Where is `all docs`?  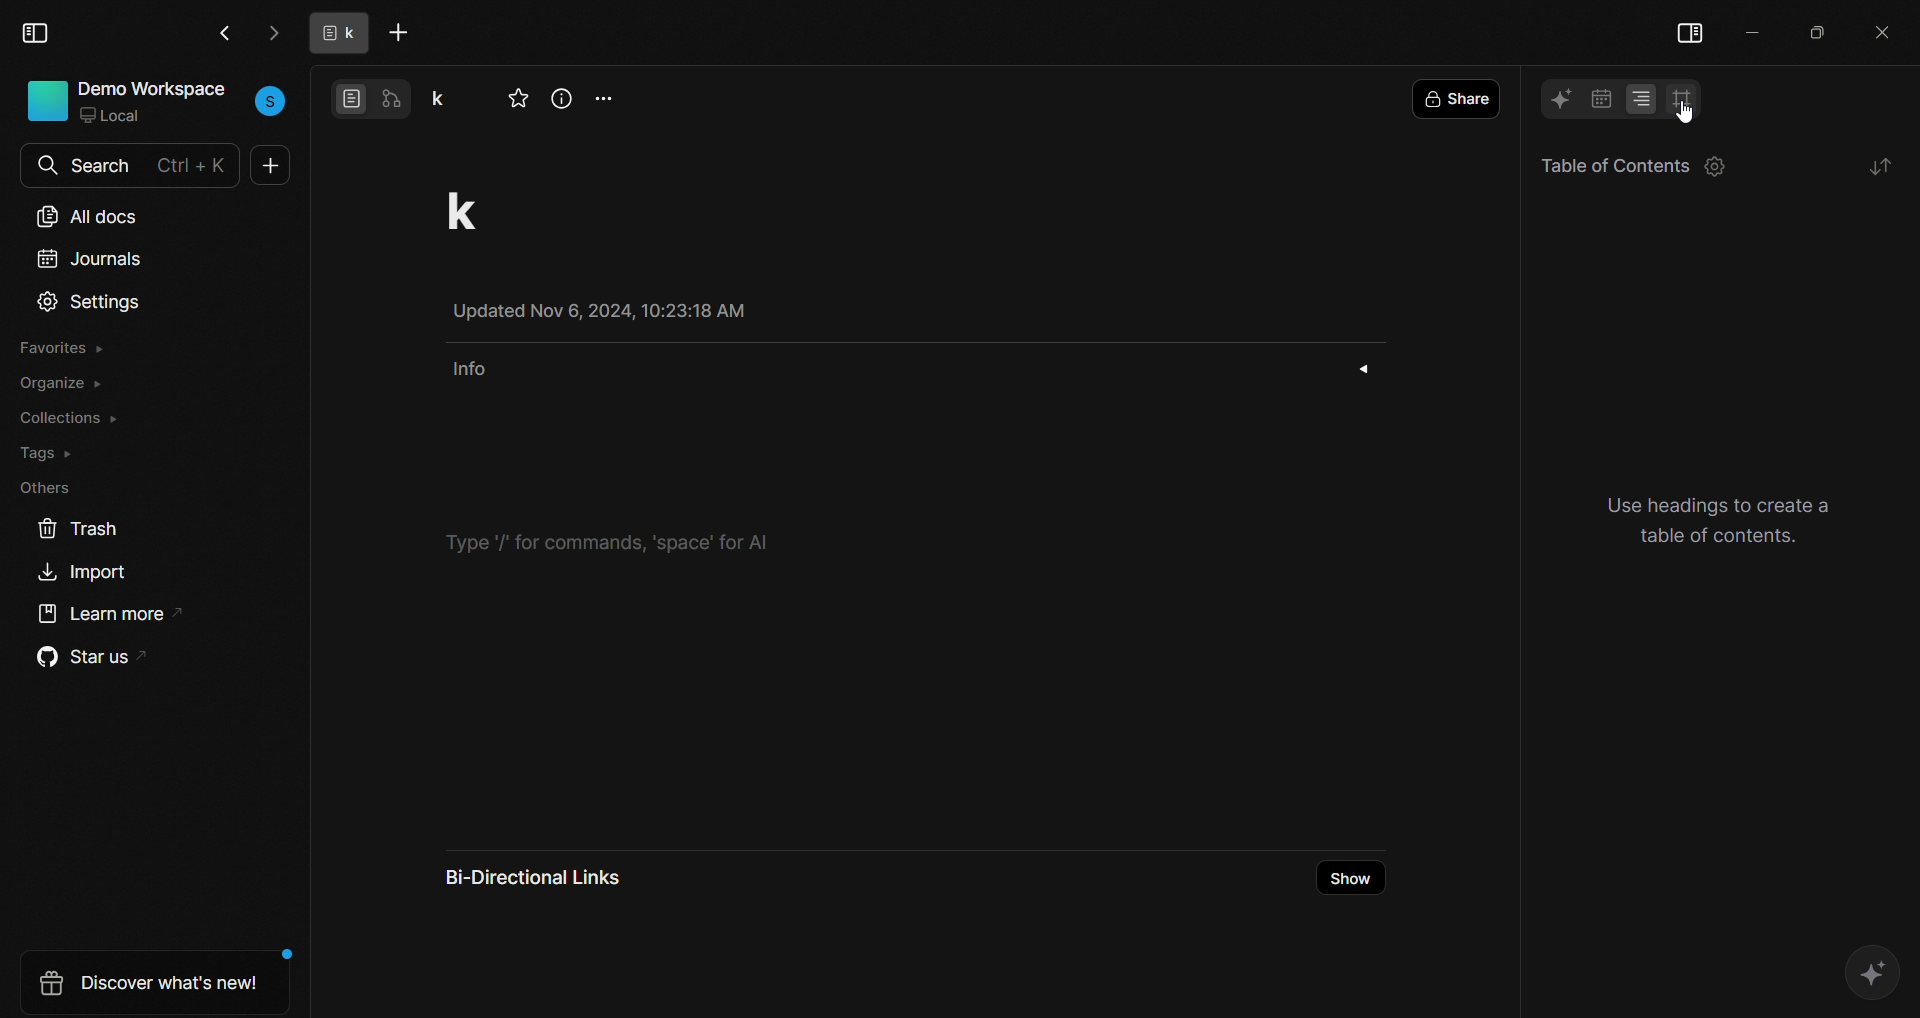
all docs is located at coordinates (88, 212).